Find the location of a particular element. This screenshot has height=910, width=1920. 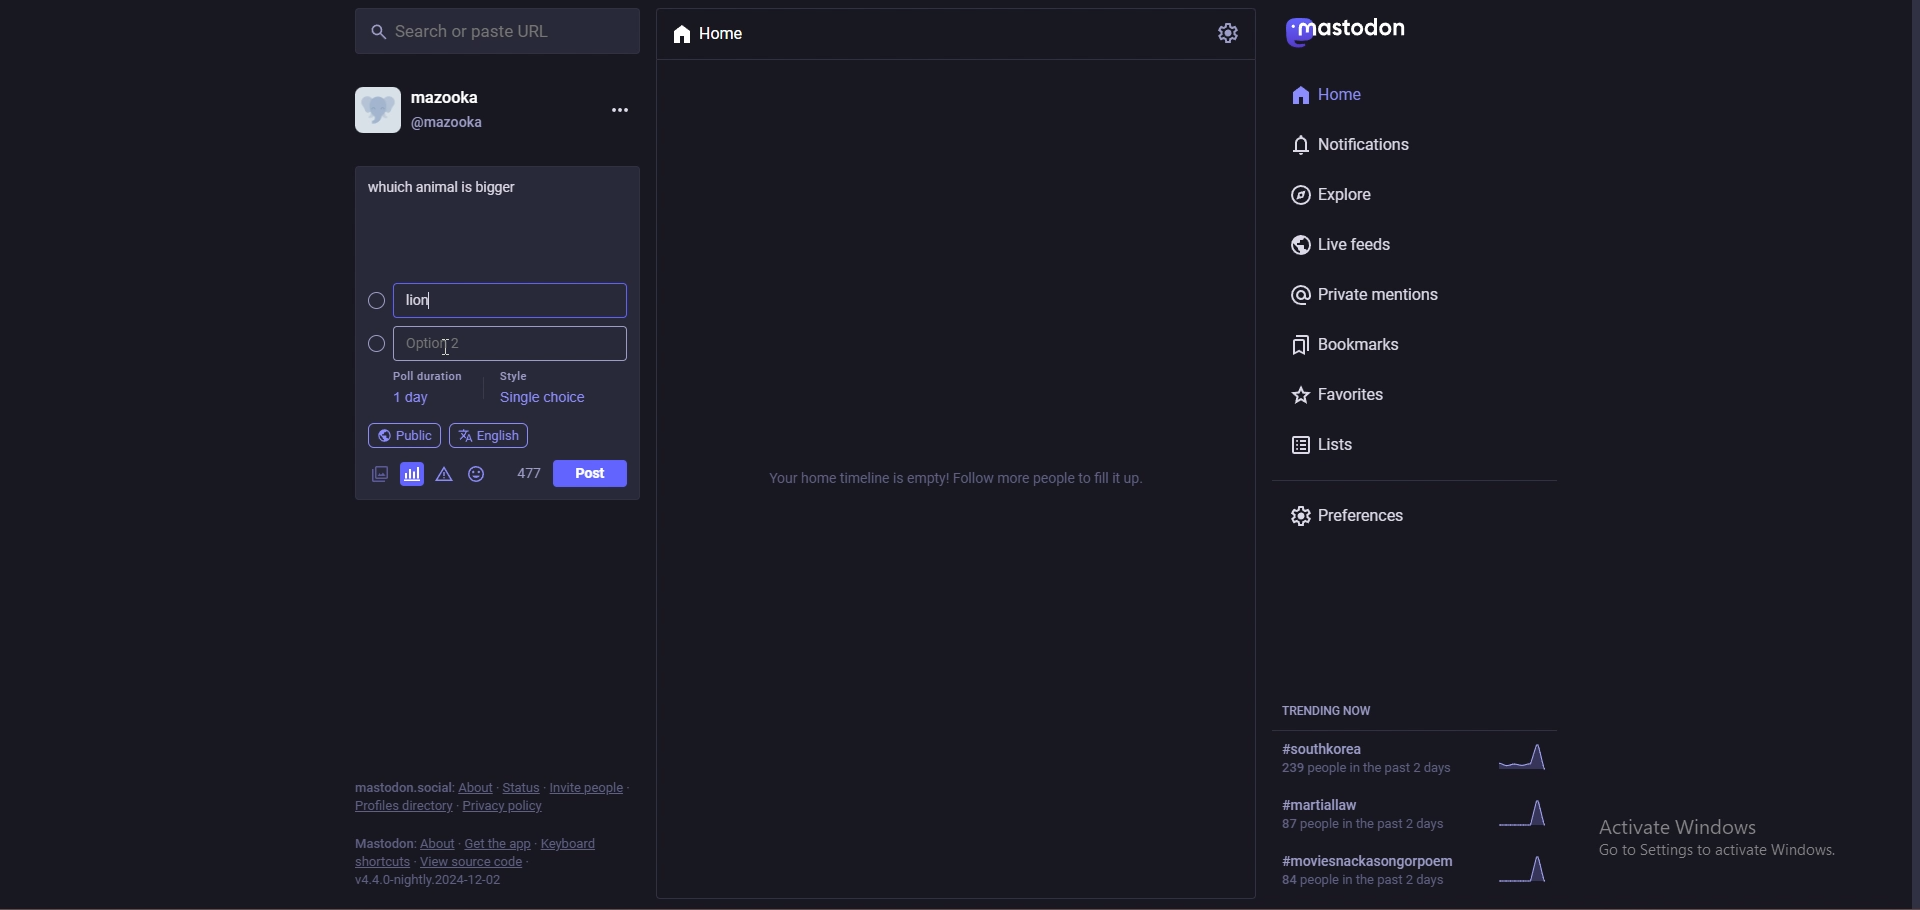

home is located at coordinates (728, 35).